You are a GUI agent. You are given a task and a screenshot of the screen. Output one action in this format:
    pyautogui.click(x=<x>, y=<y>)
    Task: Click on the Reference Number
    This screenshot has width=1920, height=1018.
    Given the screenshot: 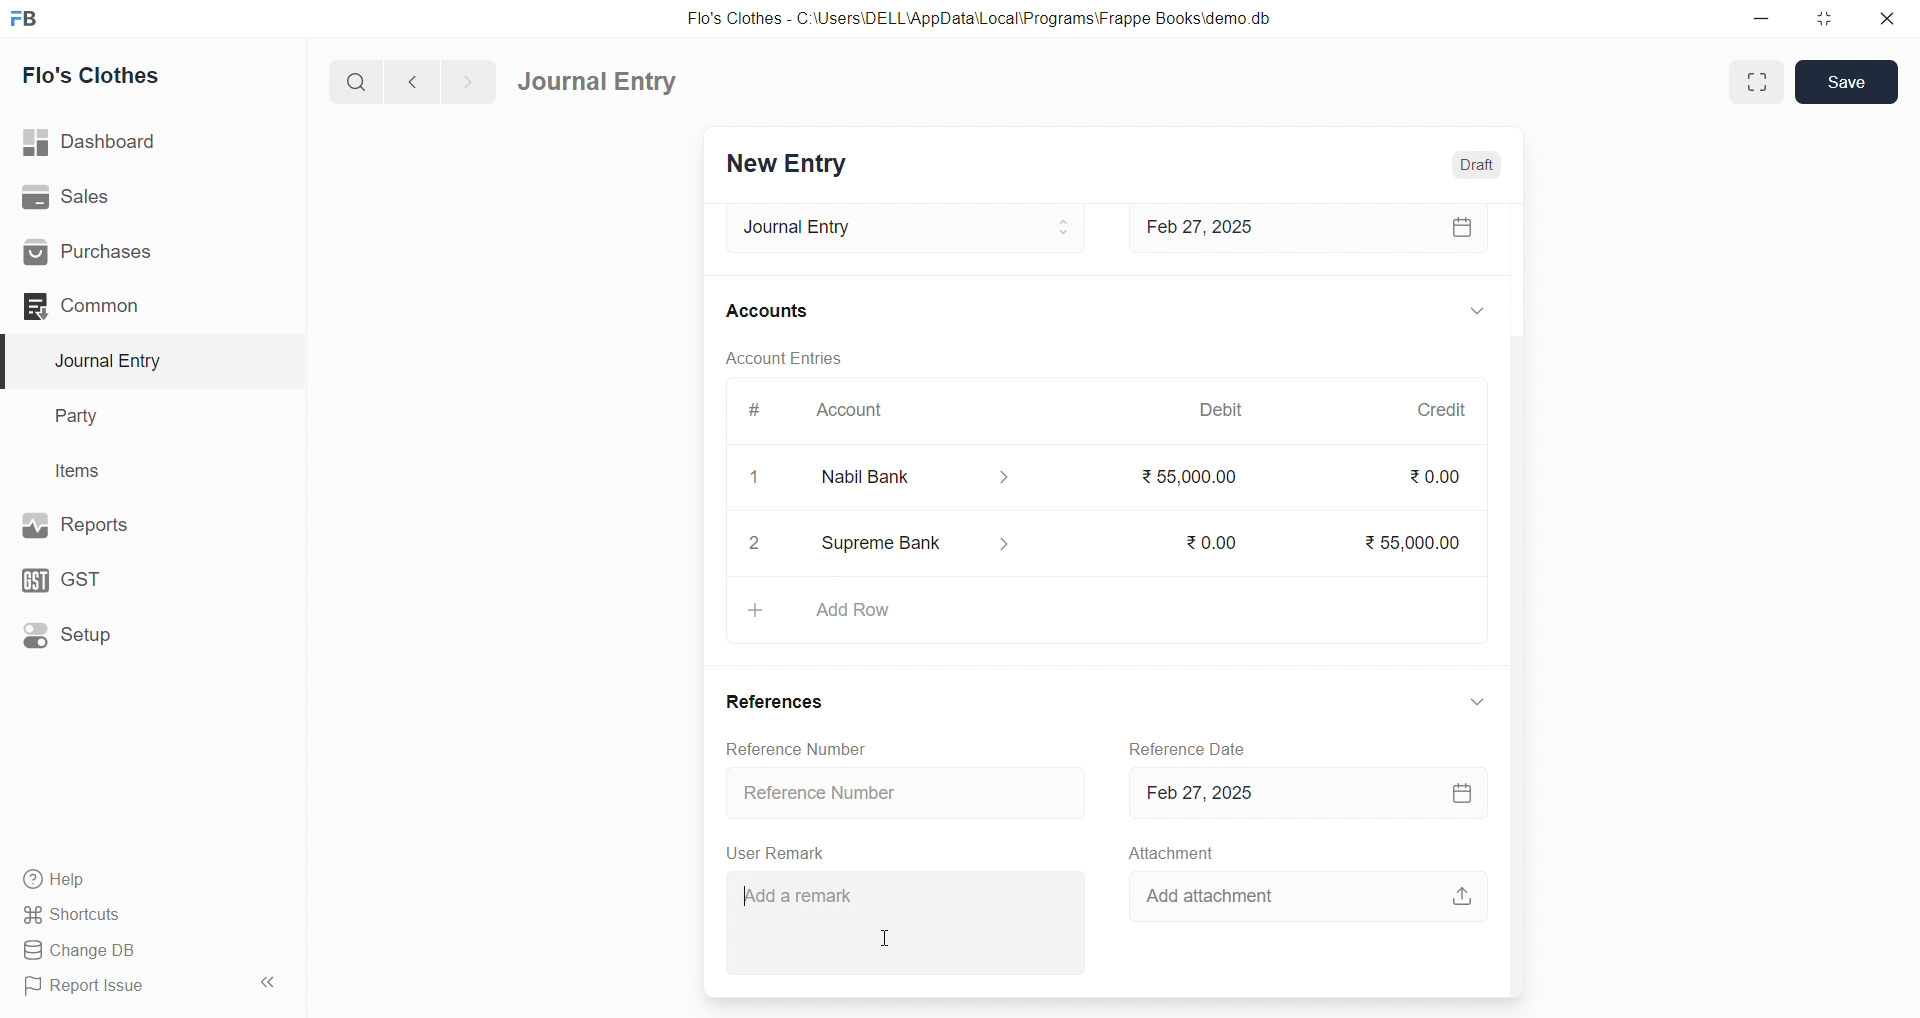 What is the action you would take?
    pyautogui.click(x=796, y=748)
    